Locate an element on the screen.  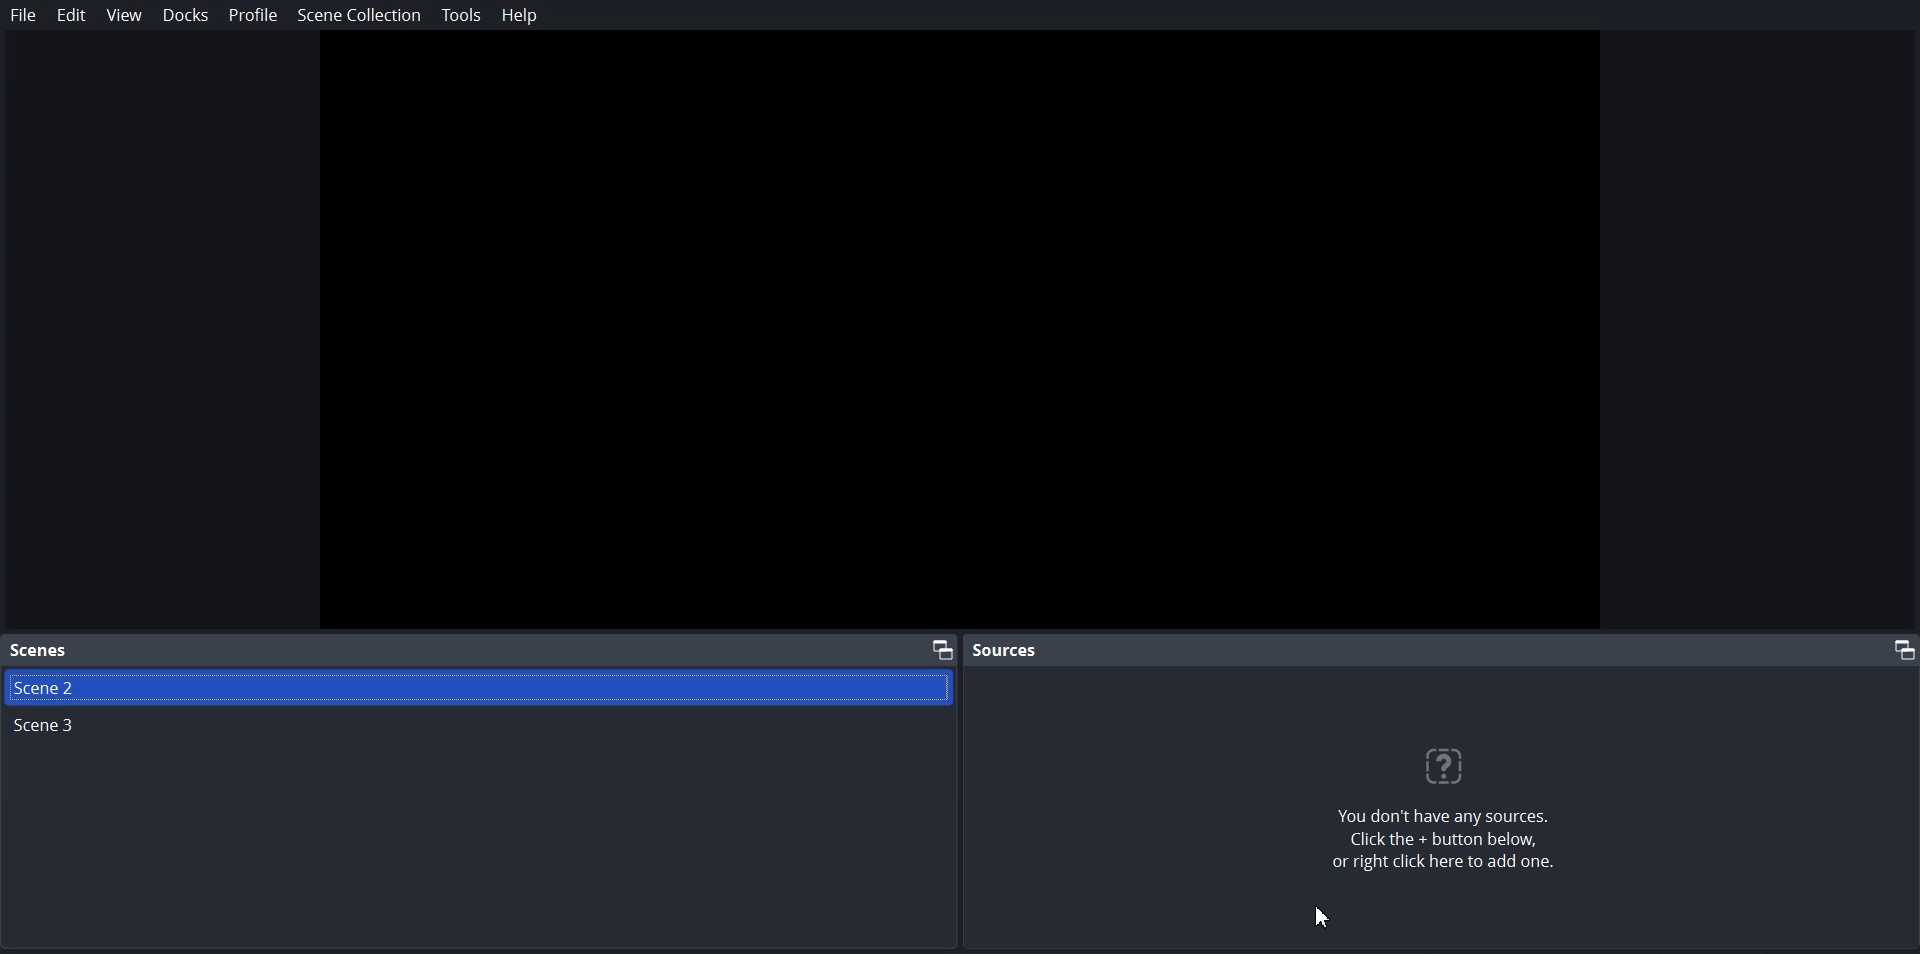
Docks is located at coordinates (185, 15).